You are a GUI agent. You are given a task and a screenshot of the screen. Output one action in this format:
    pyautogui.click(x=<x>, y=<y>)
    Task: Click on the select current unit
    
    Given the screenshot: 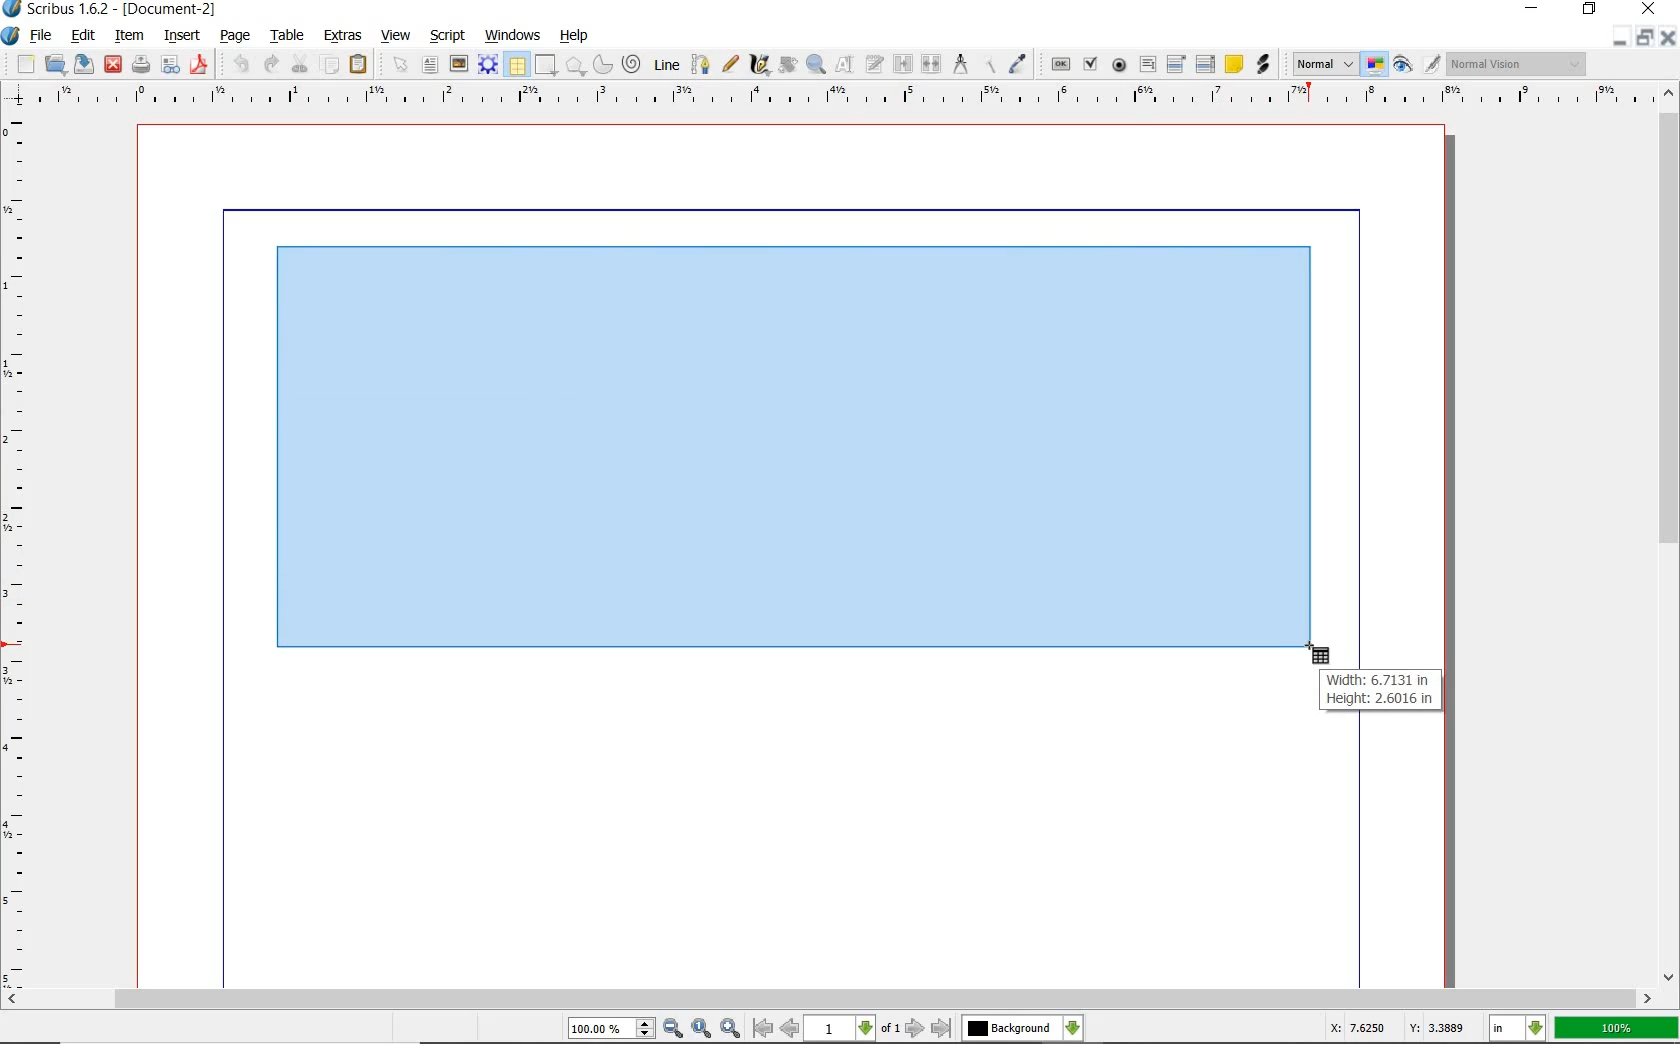 What is the action you would take?
    pyautogui.click(x=1520, y=1030)
    